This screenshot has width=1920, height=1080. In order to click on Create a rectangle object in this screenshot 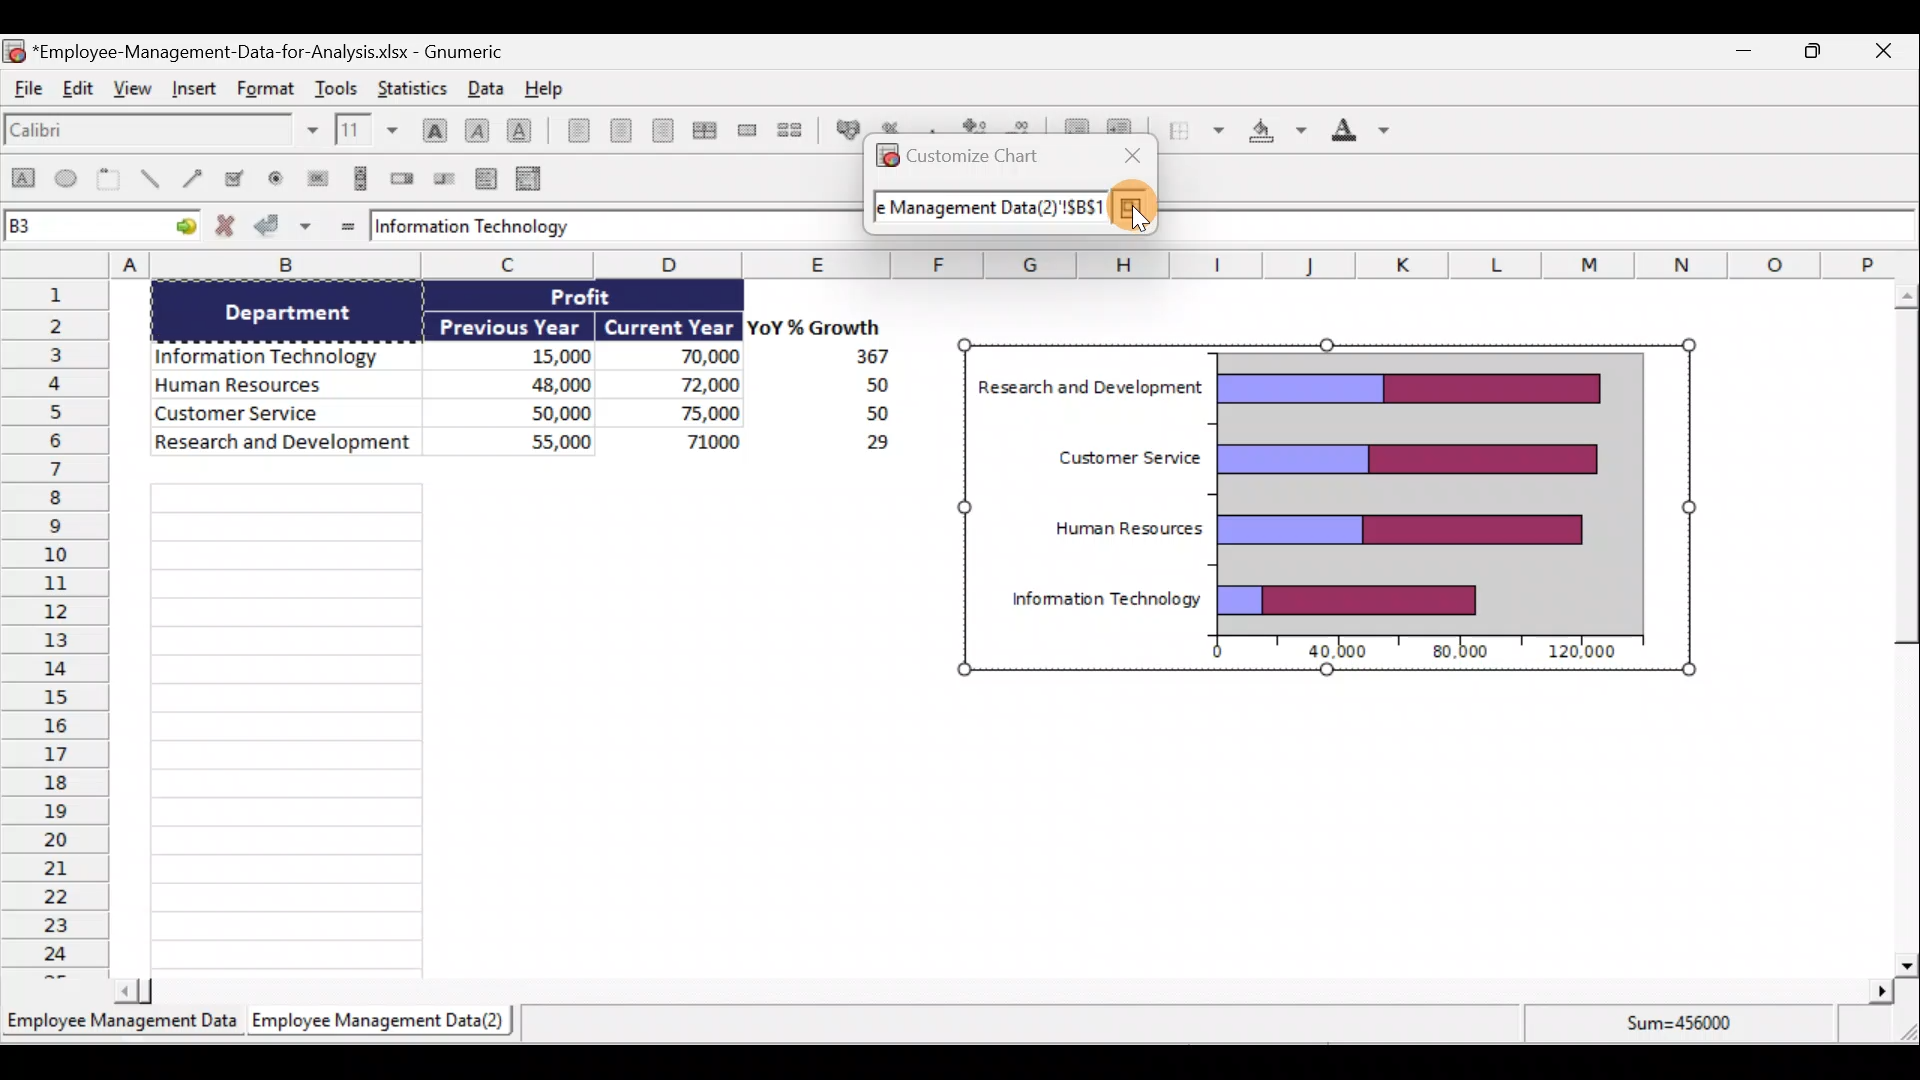, I will do `click(22, 183)`.